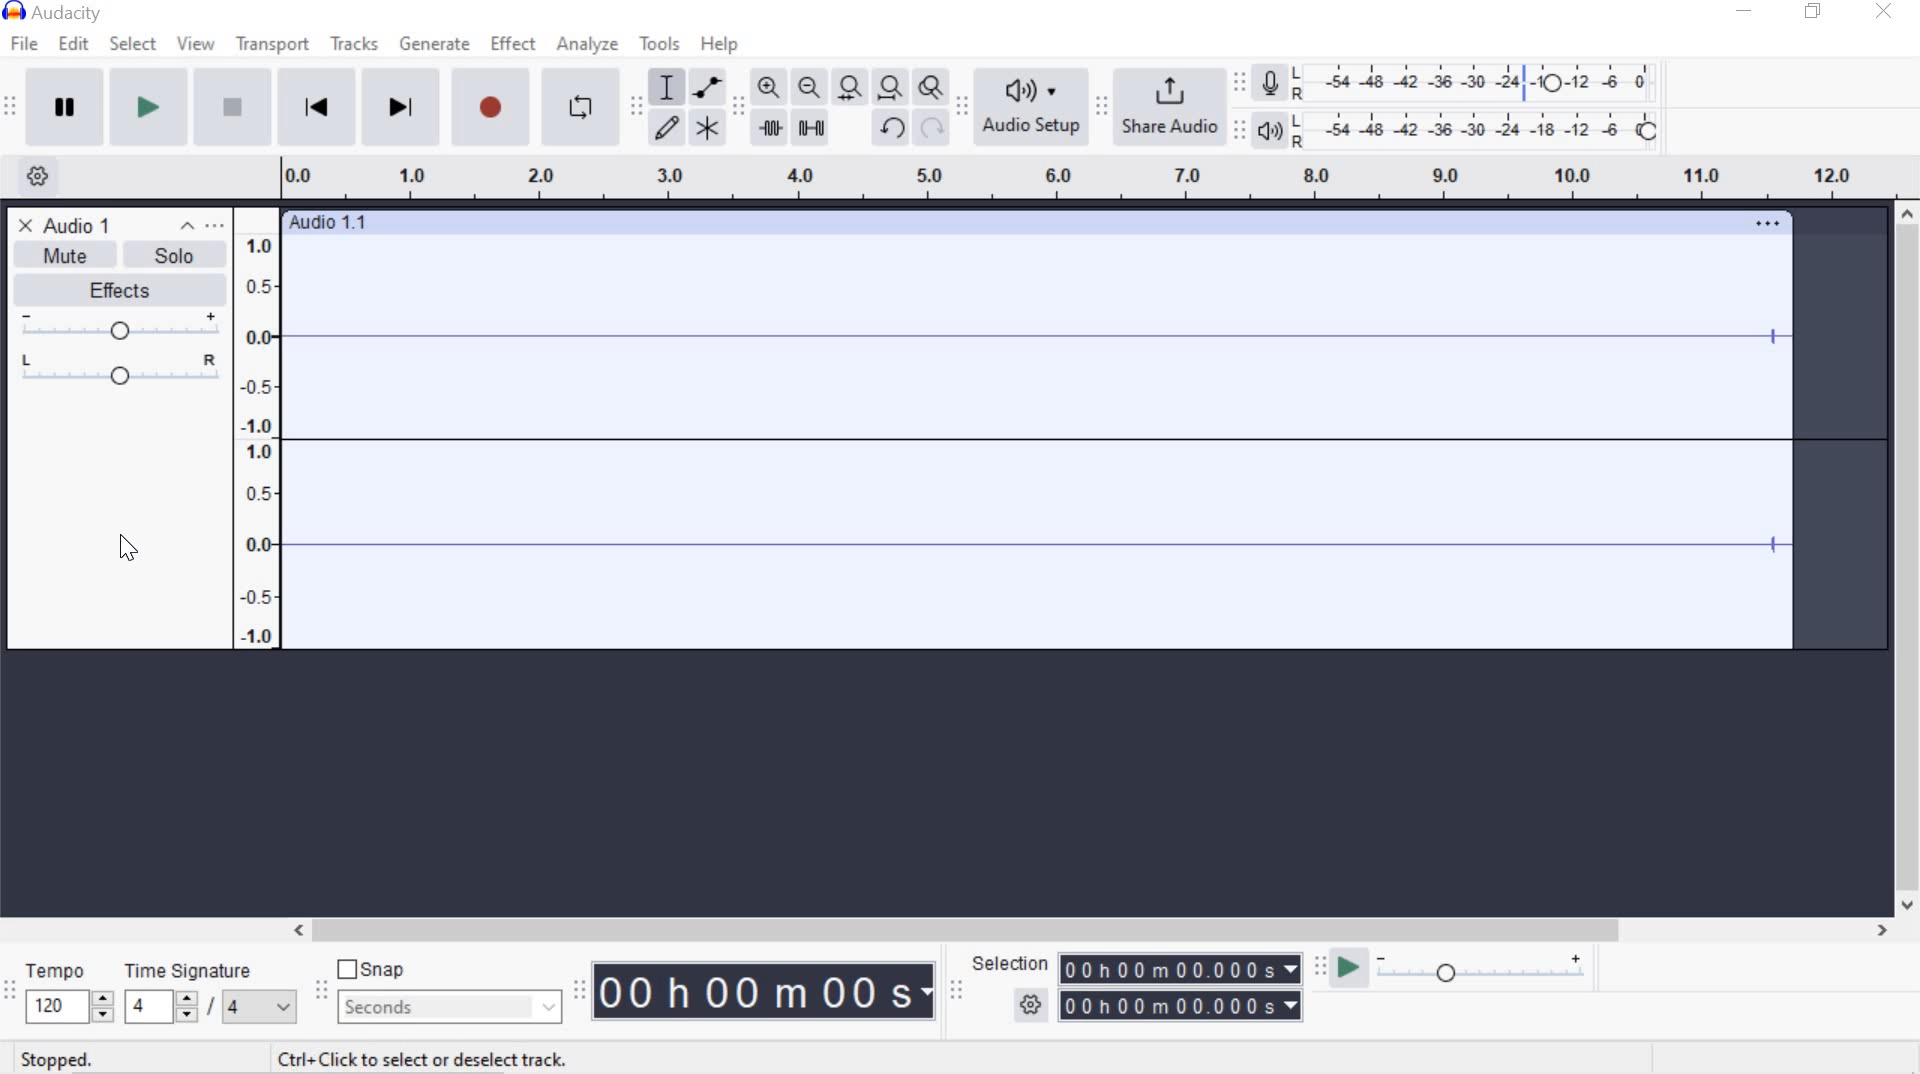  What do you see at coordinates (1087, 928) in the screenshot?
I see `scrollbar` at bounding box center [1087, 928].